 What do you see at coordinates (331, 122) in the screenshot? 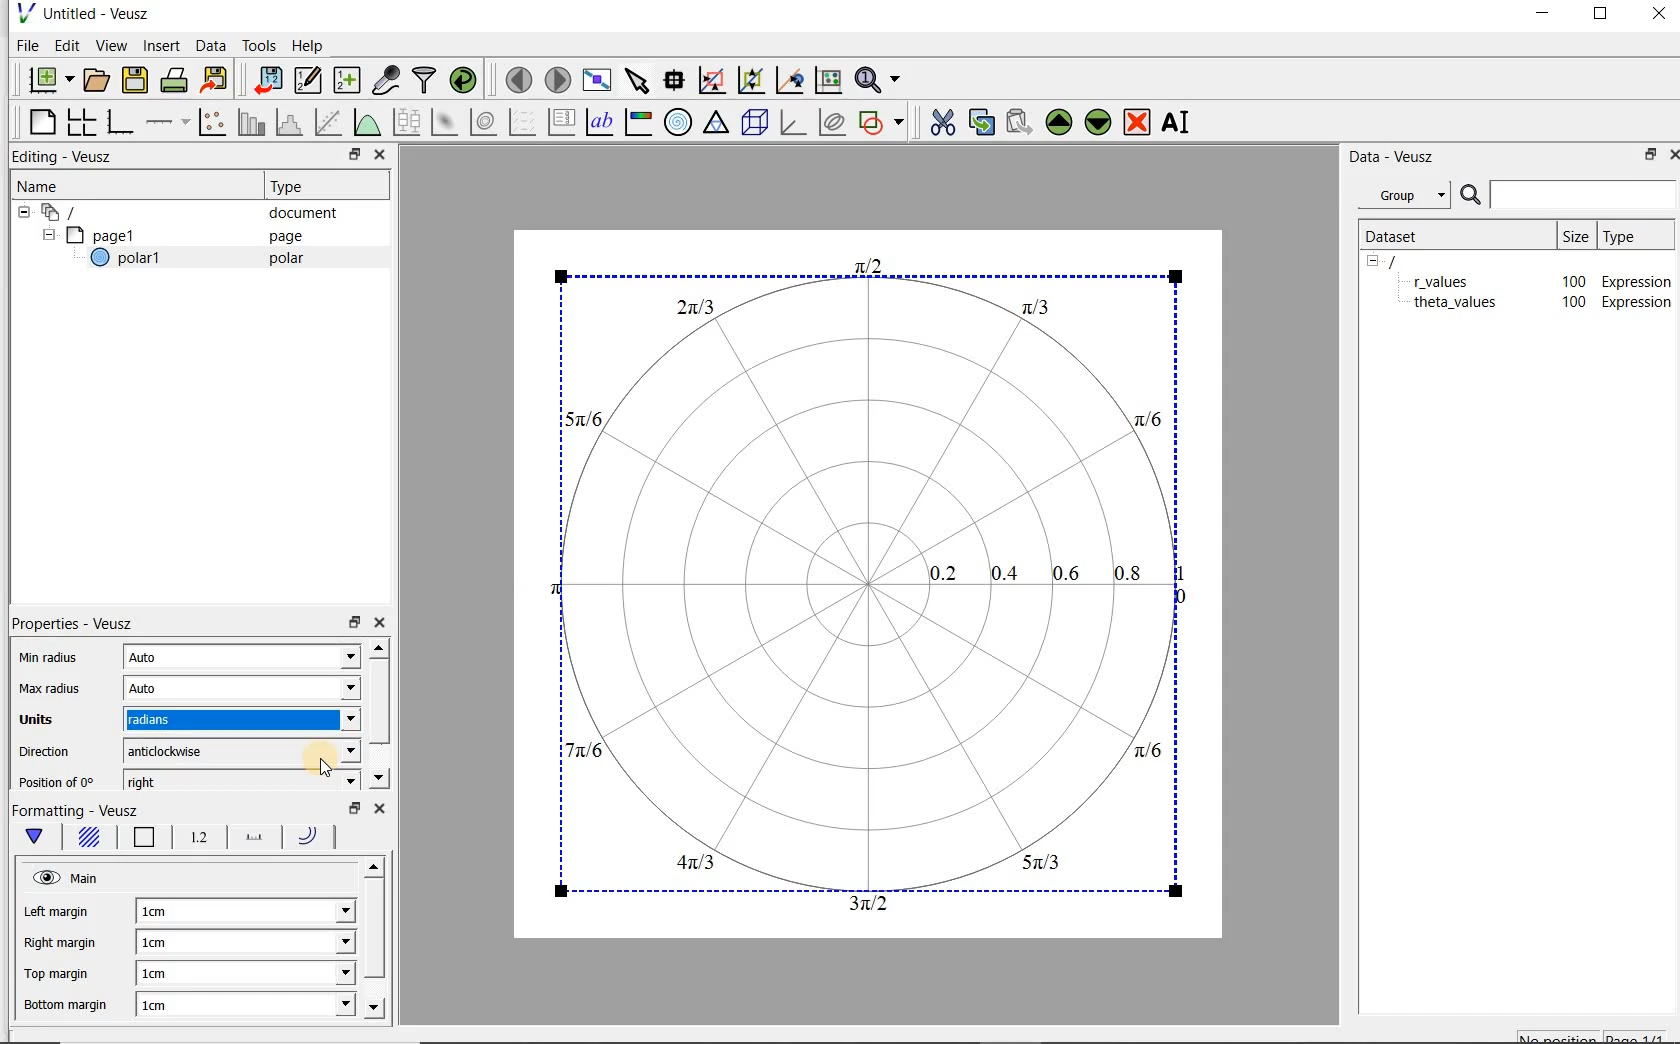
I see `Fit a function to data` at bounding box center [331, 122].